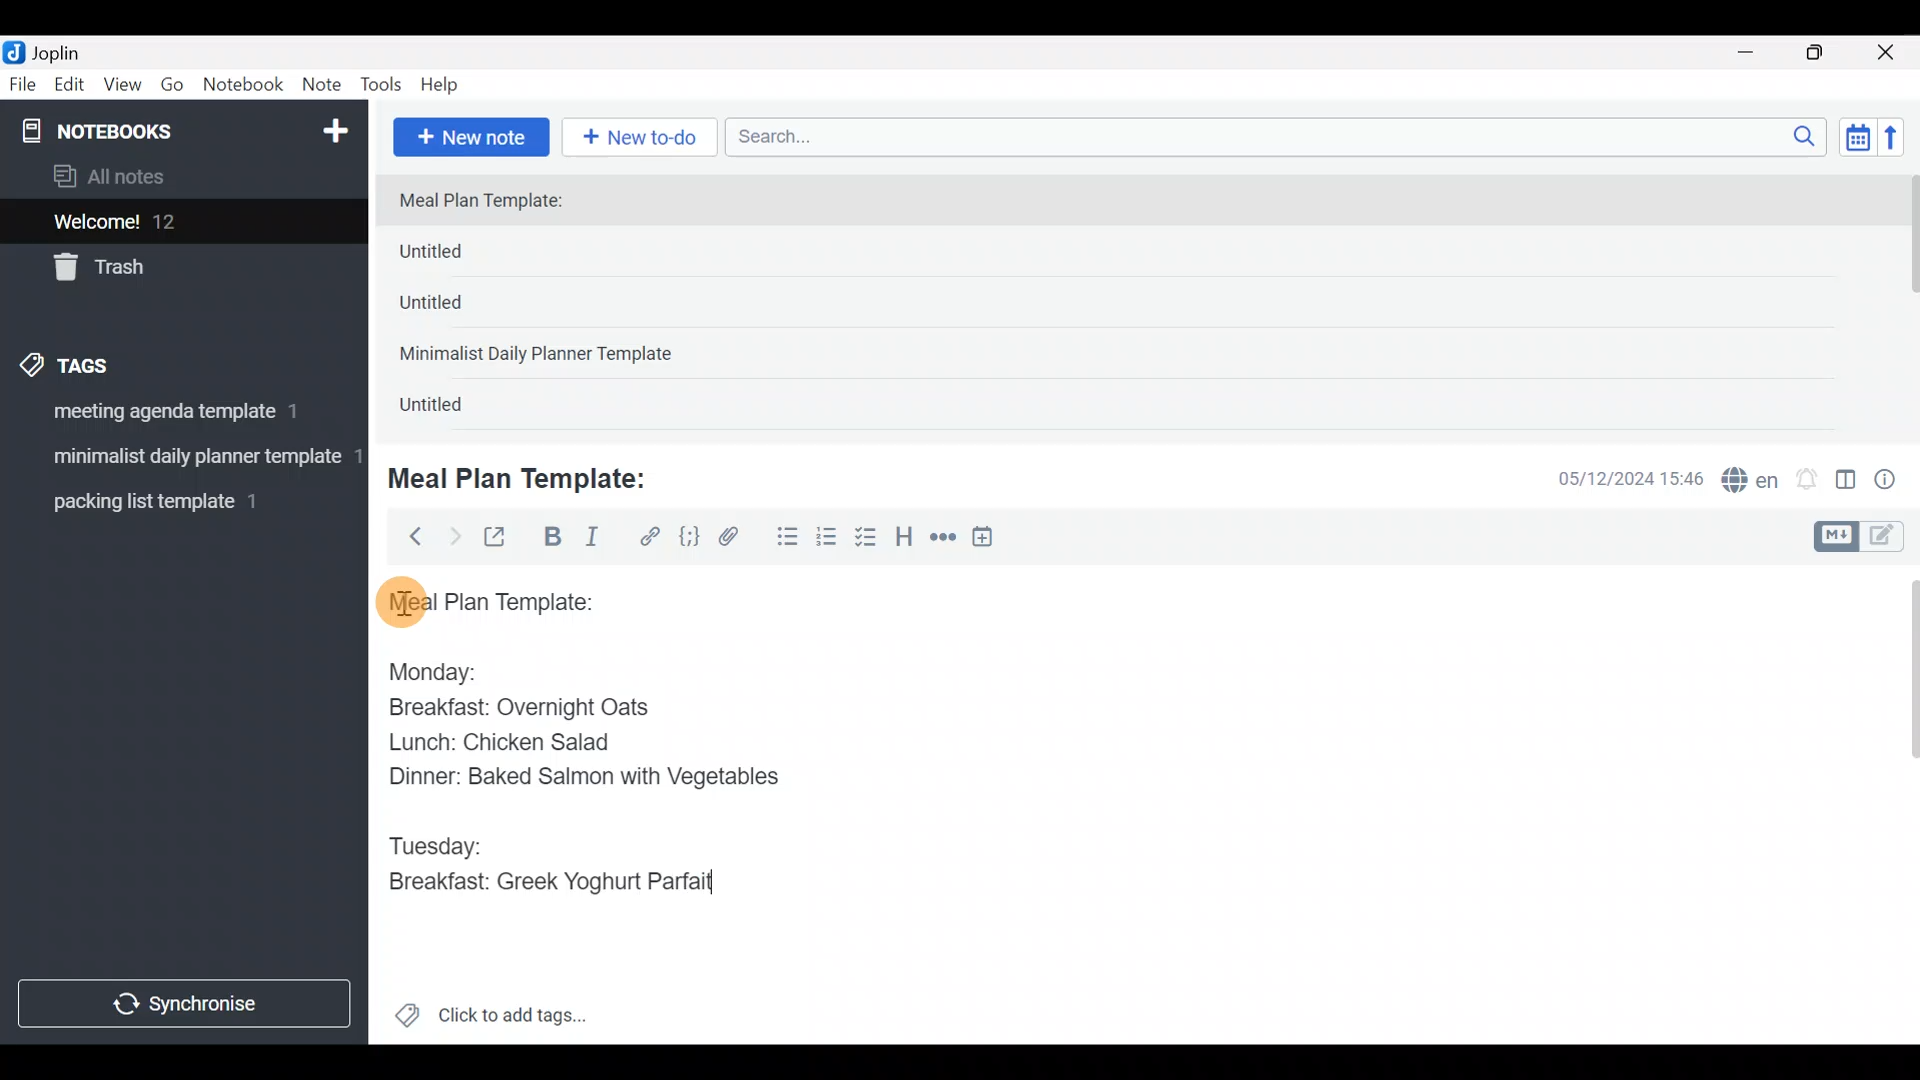  I want to click on Hyperlink, so click(650, 537).